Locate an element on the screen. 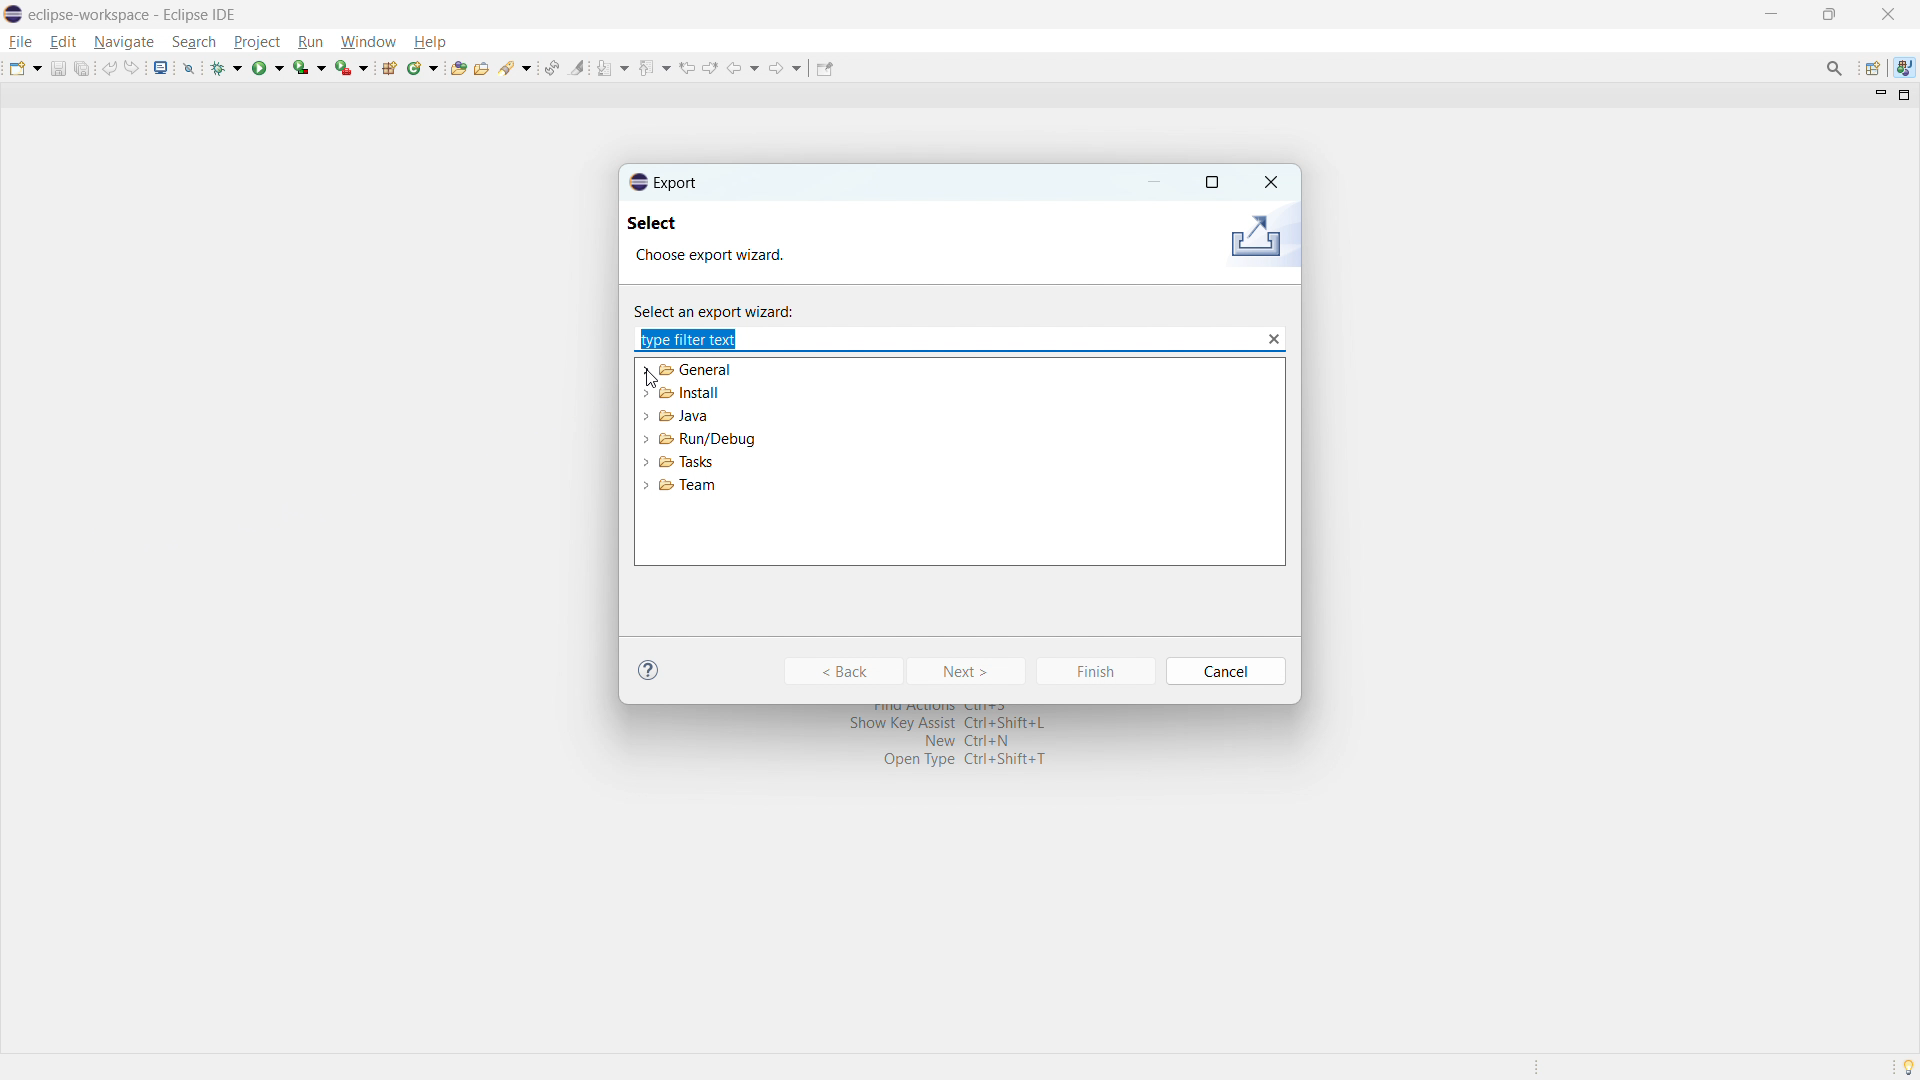 This screenshot has height=1080, width=1920. expand general is located at coordinates (647, 369).